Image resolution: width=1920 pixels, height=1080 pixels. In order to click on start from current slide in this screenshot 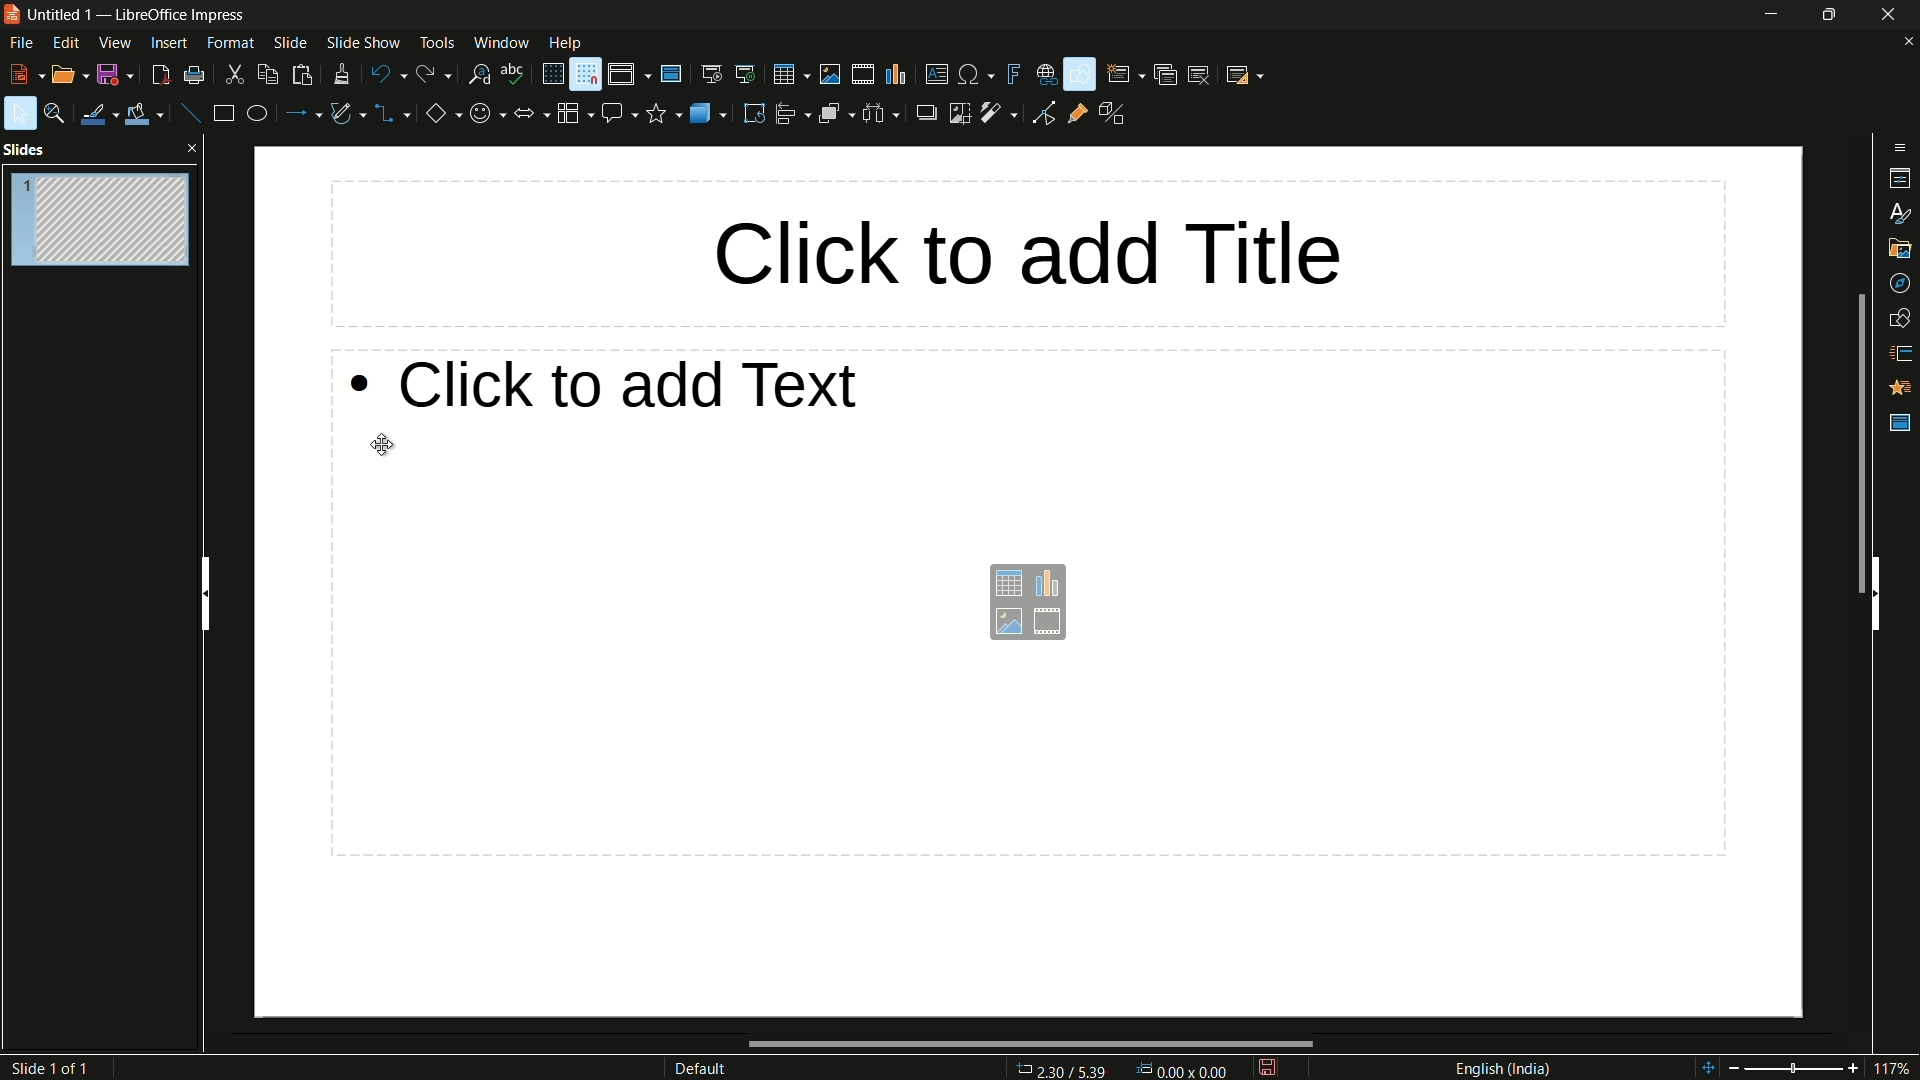, I will do `click(748, 74)`.